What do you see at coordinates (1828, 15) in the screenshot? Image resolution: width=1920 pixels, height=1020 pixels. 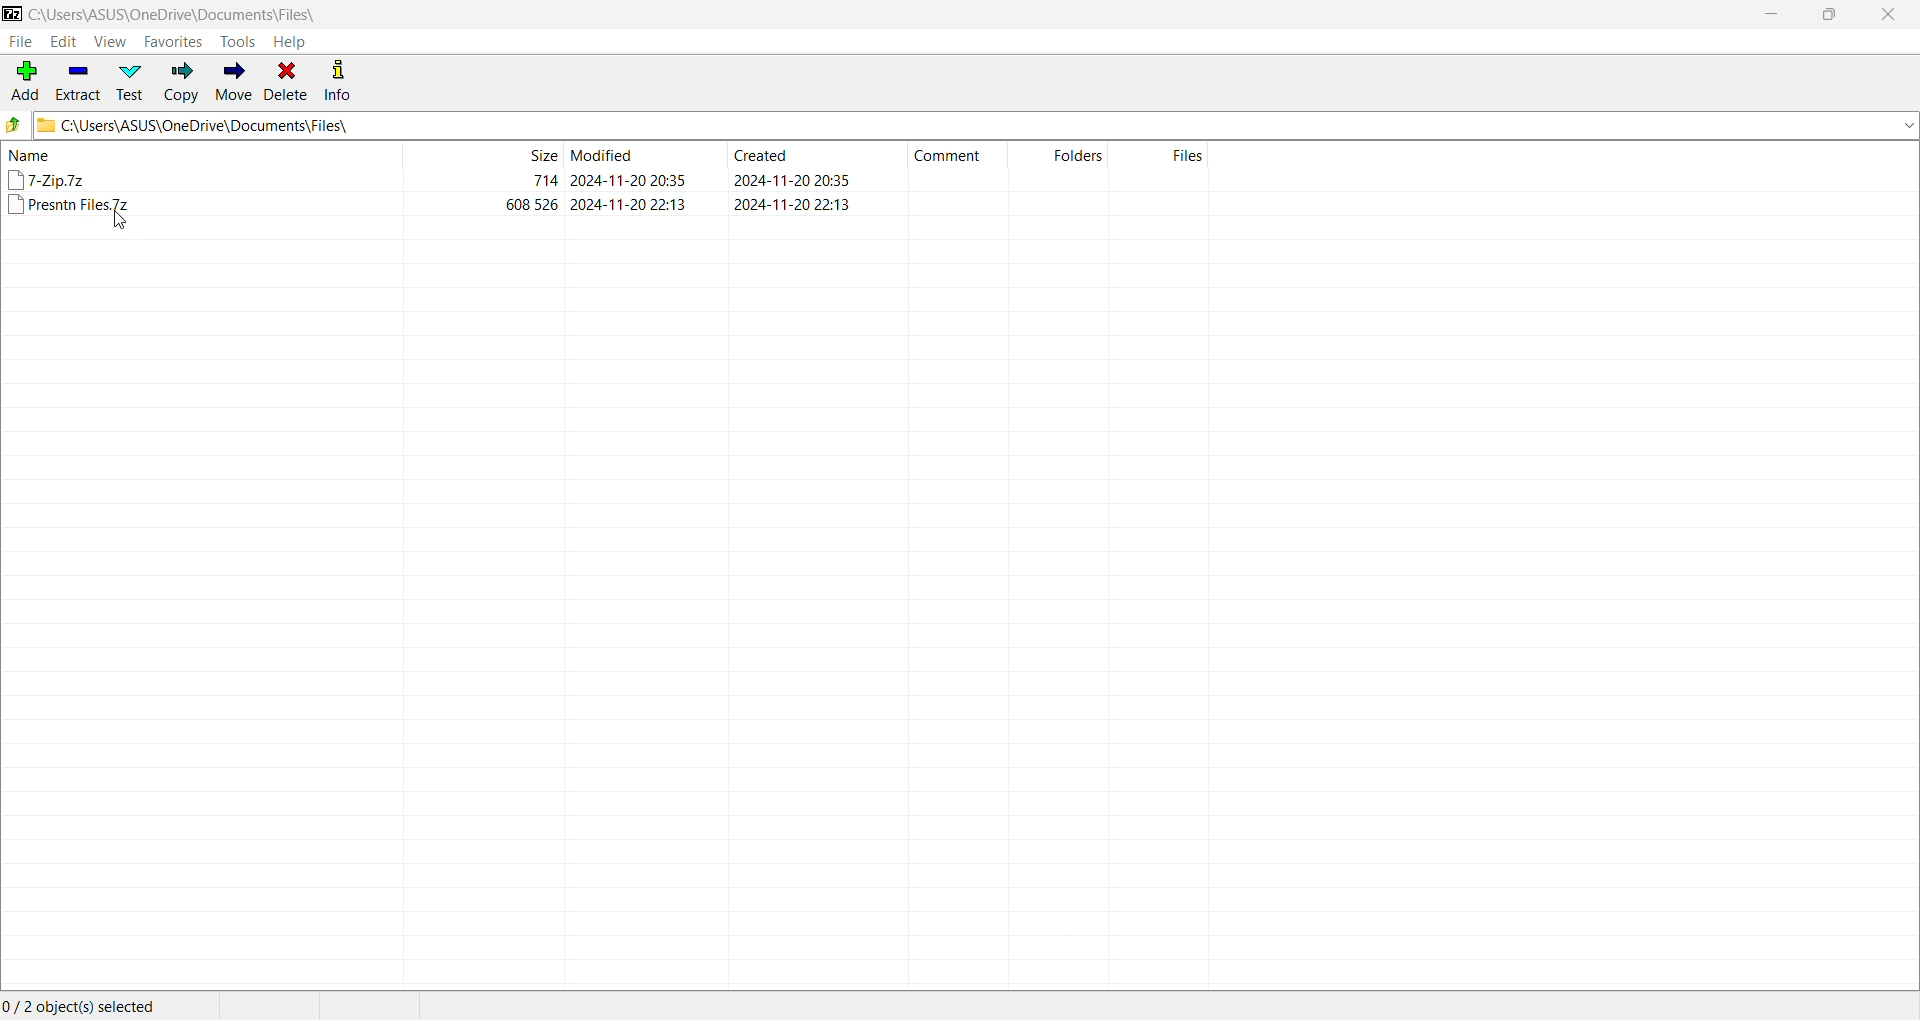 I see `Restore Down` at bounding box center [1828, 15].